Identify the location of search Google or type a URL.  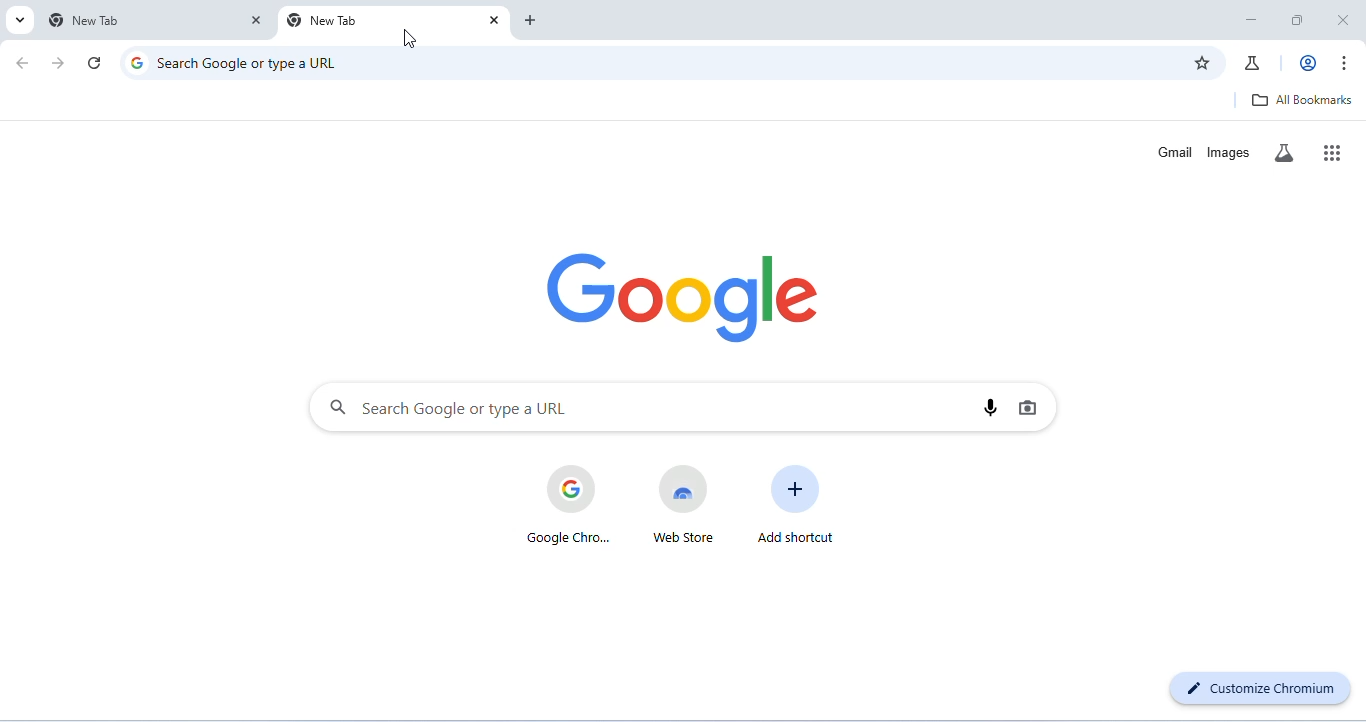
(251, 61).